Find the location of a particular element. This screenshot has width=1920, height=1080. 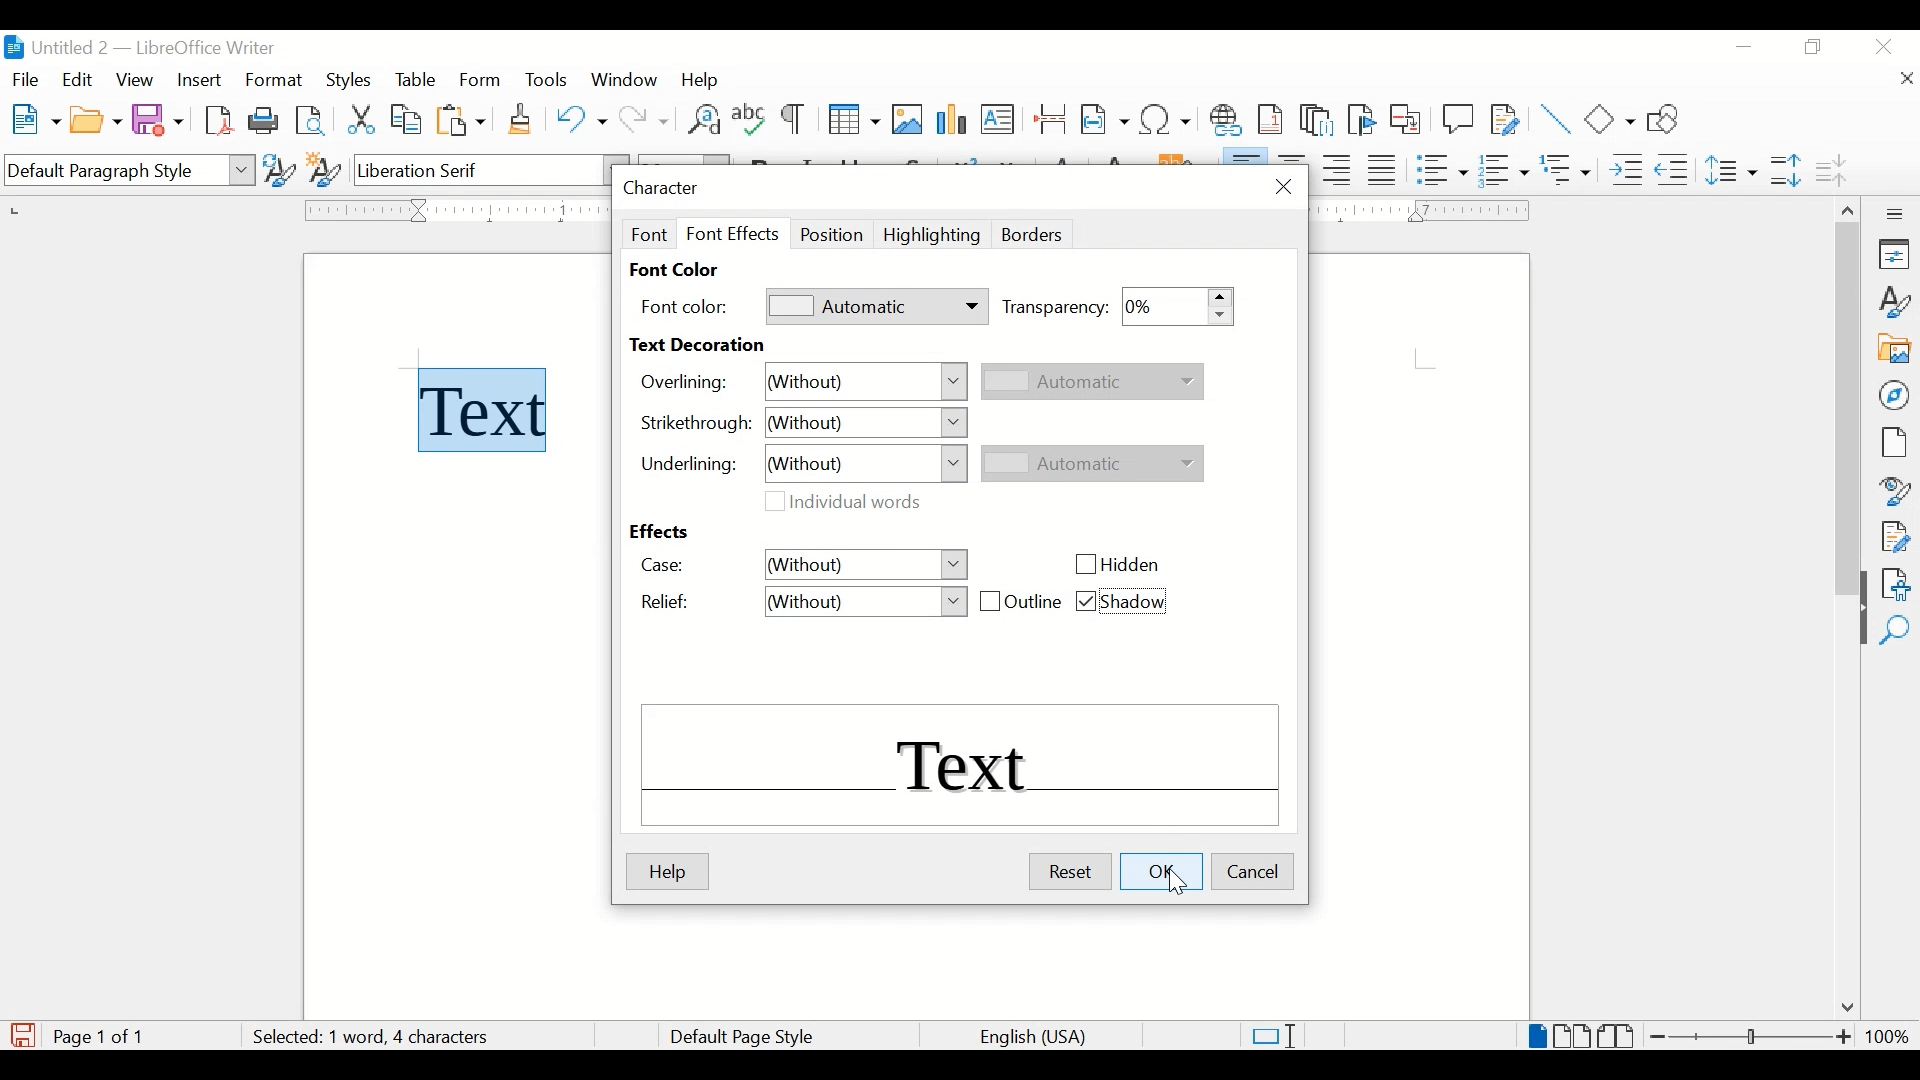

insert page break is located at coordinates (1050, 118).